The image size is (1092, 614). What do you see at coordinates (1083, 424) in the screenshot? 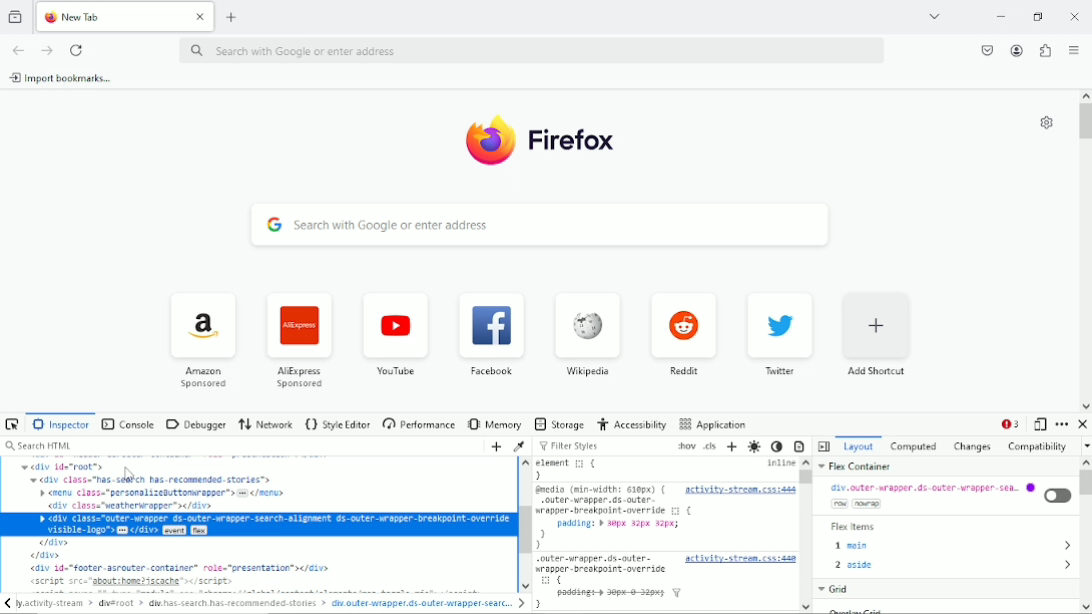
I see `Close` at bounding box center [1083, 424].